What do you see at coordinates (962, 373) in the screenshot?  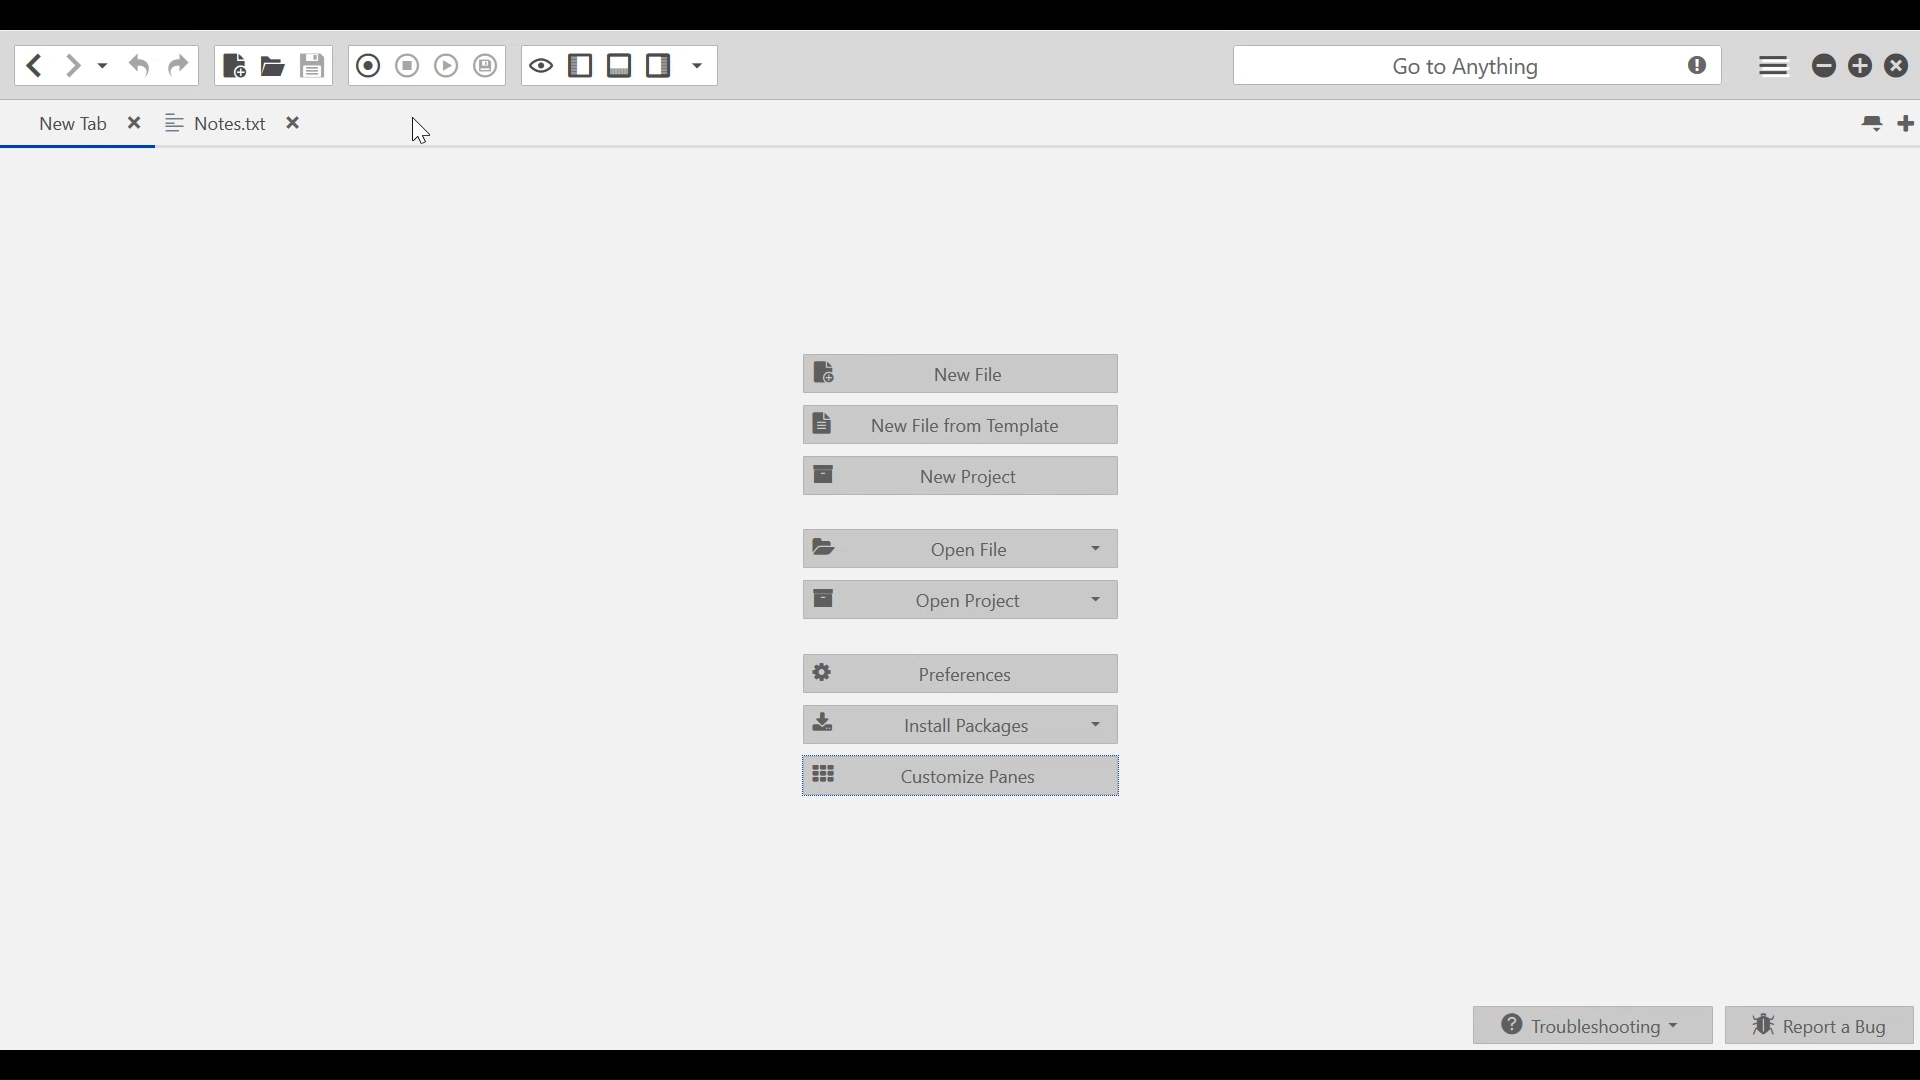 I see `New File` at bounding box center [962, 373].